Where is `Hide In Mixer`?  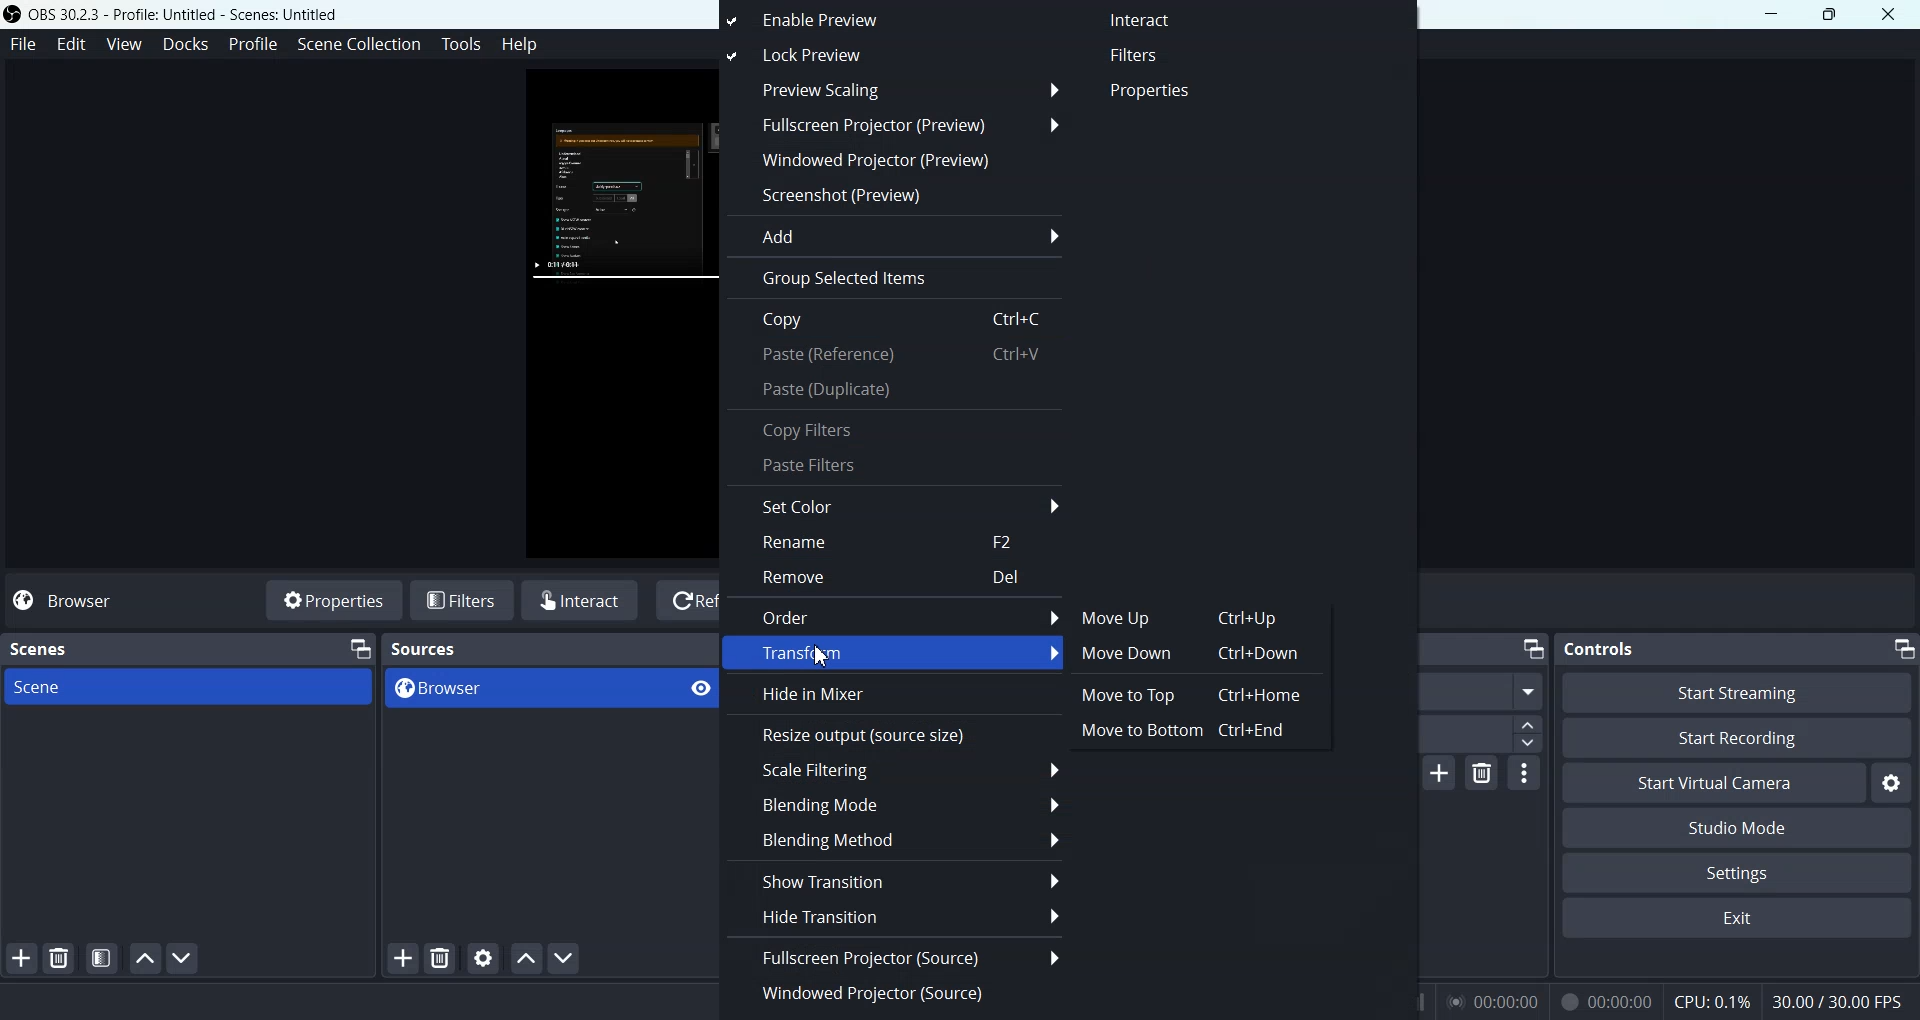 Hide In Mixer is located at coordinates (894, 695).